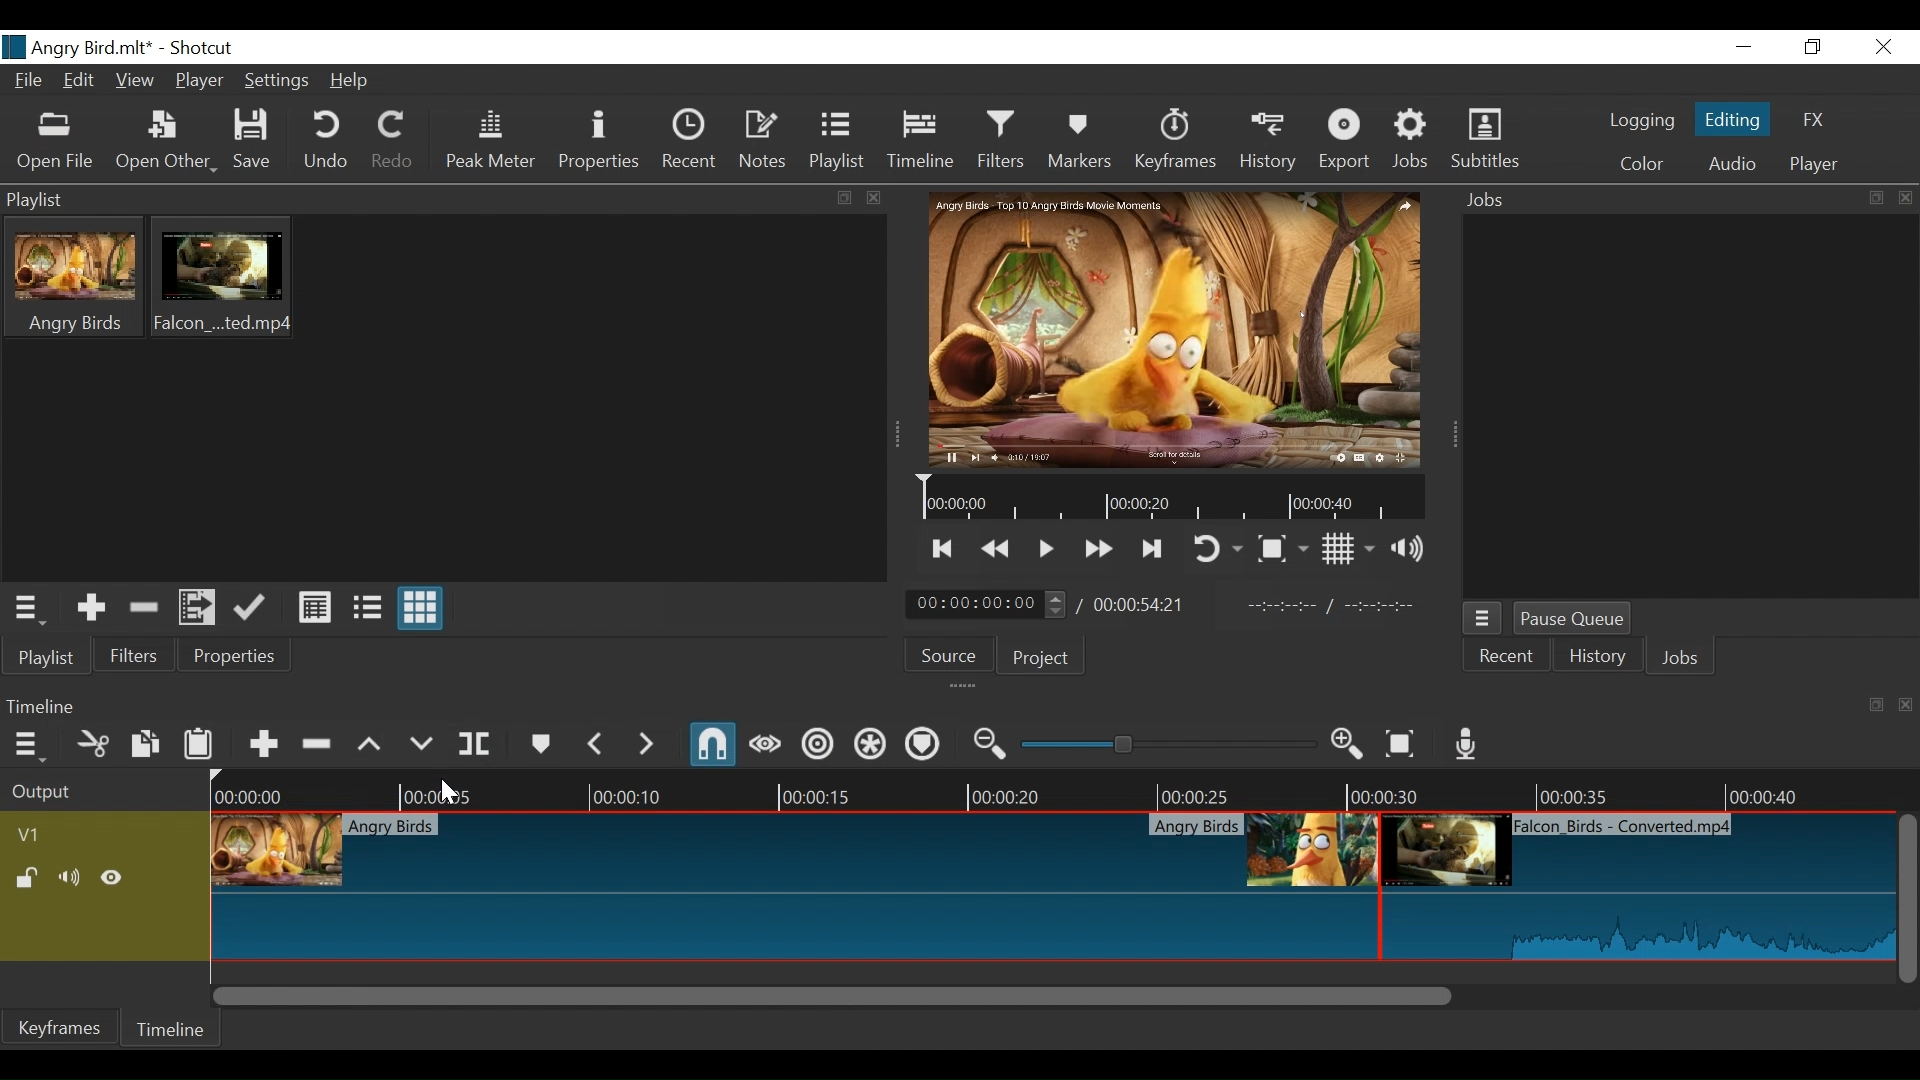  What do you see at coordinates (365, 607) in the screenshot?
I see `View as files` at bounding box center [365, 607].